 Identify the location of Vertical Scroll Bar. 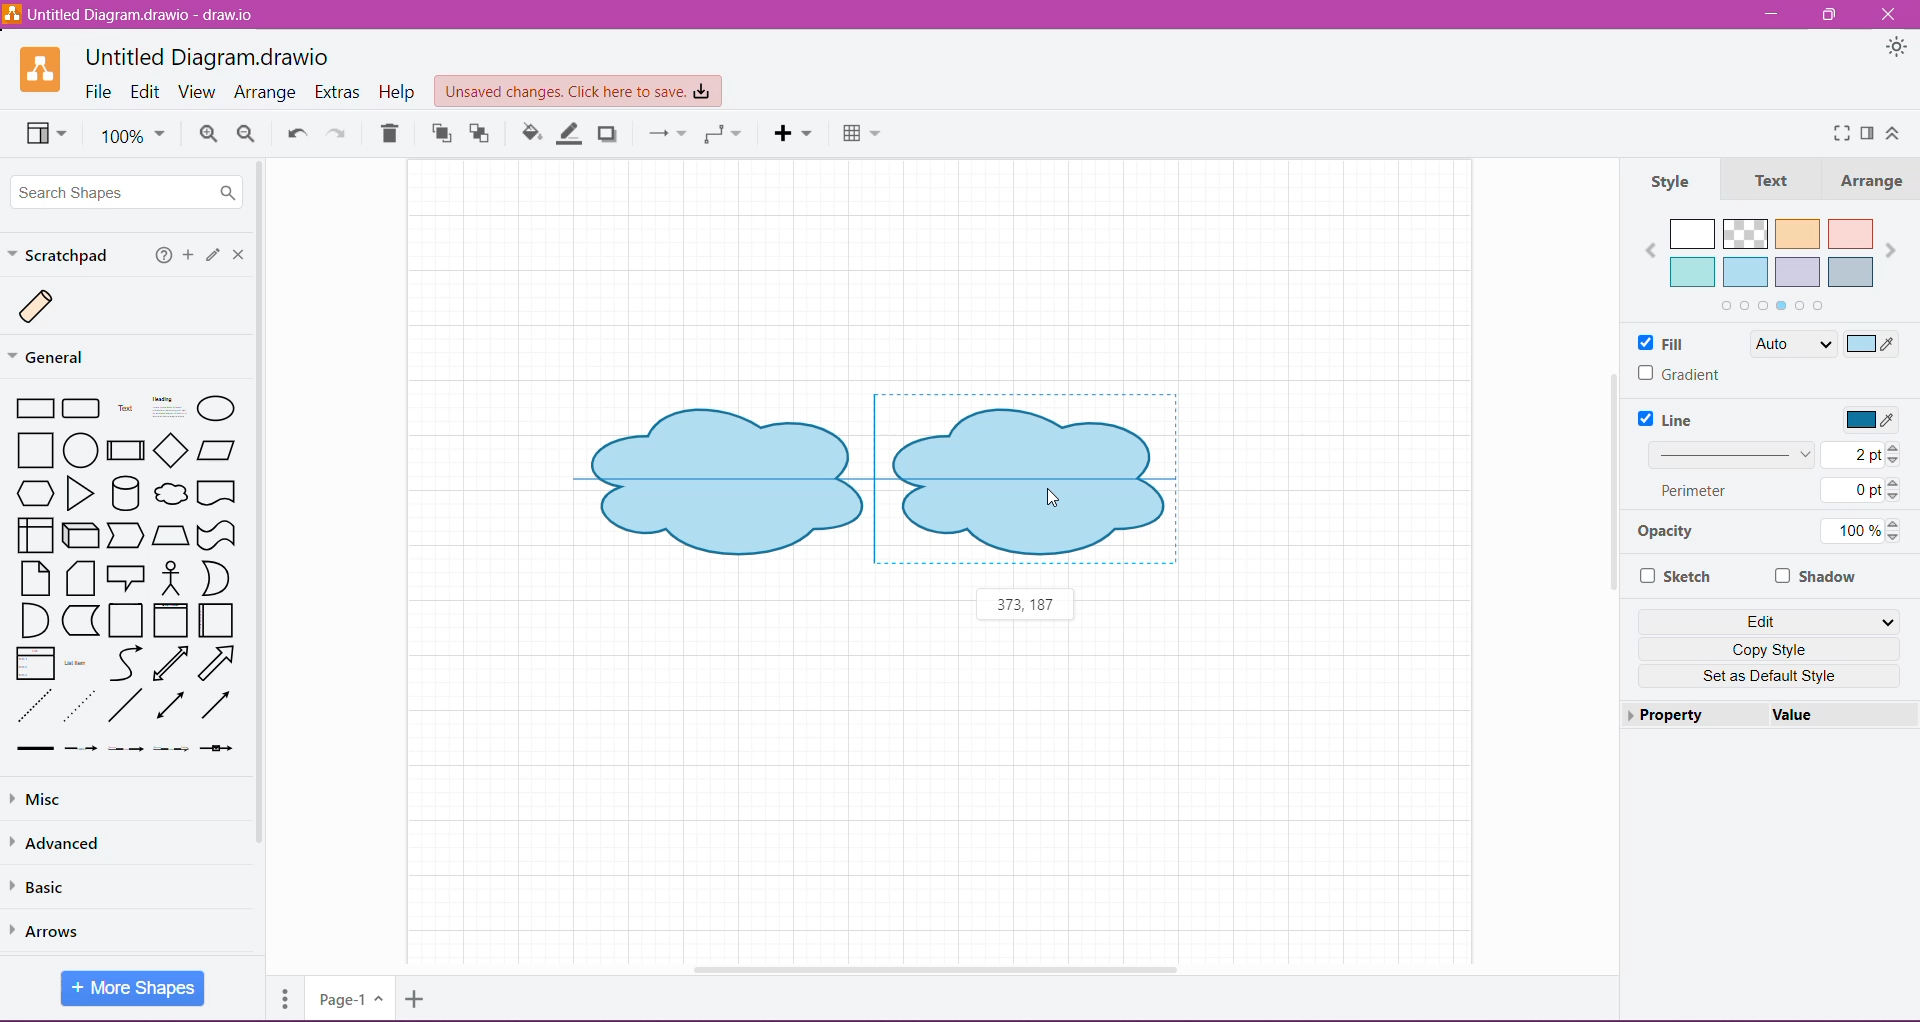
(264, 558).